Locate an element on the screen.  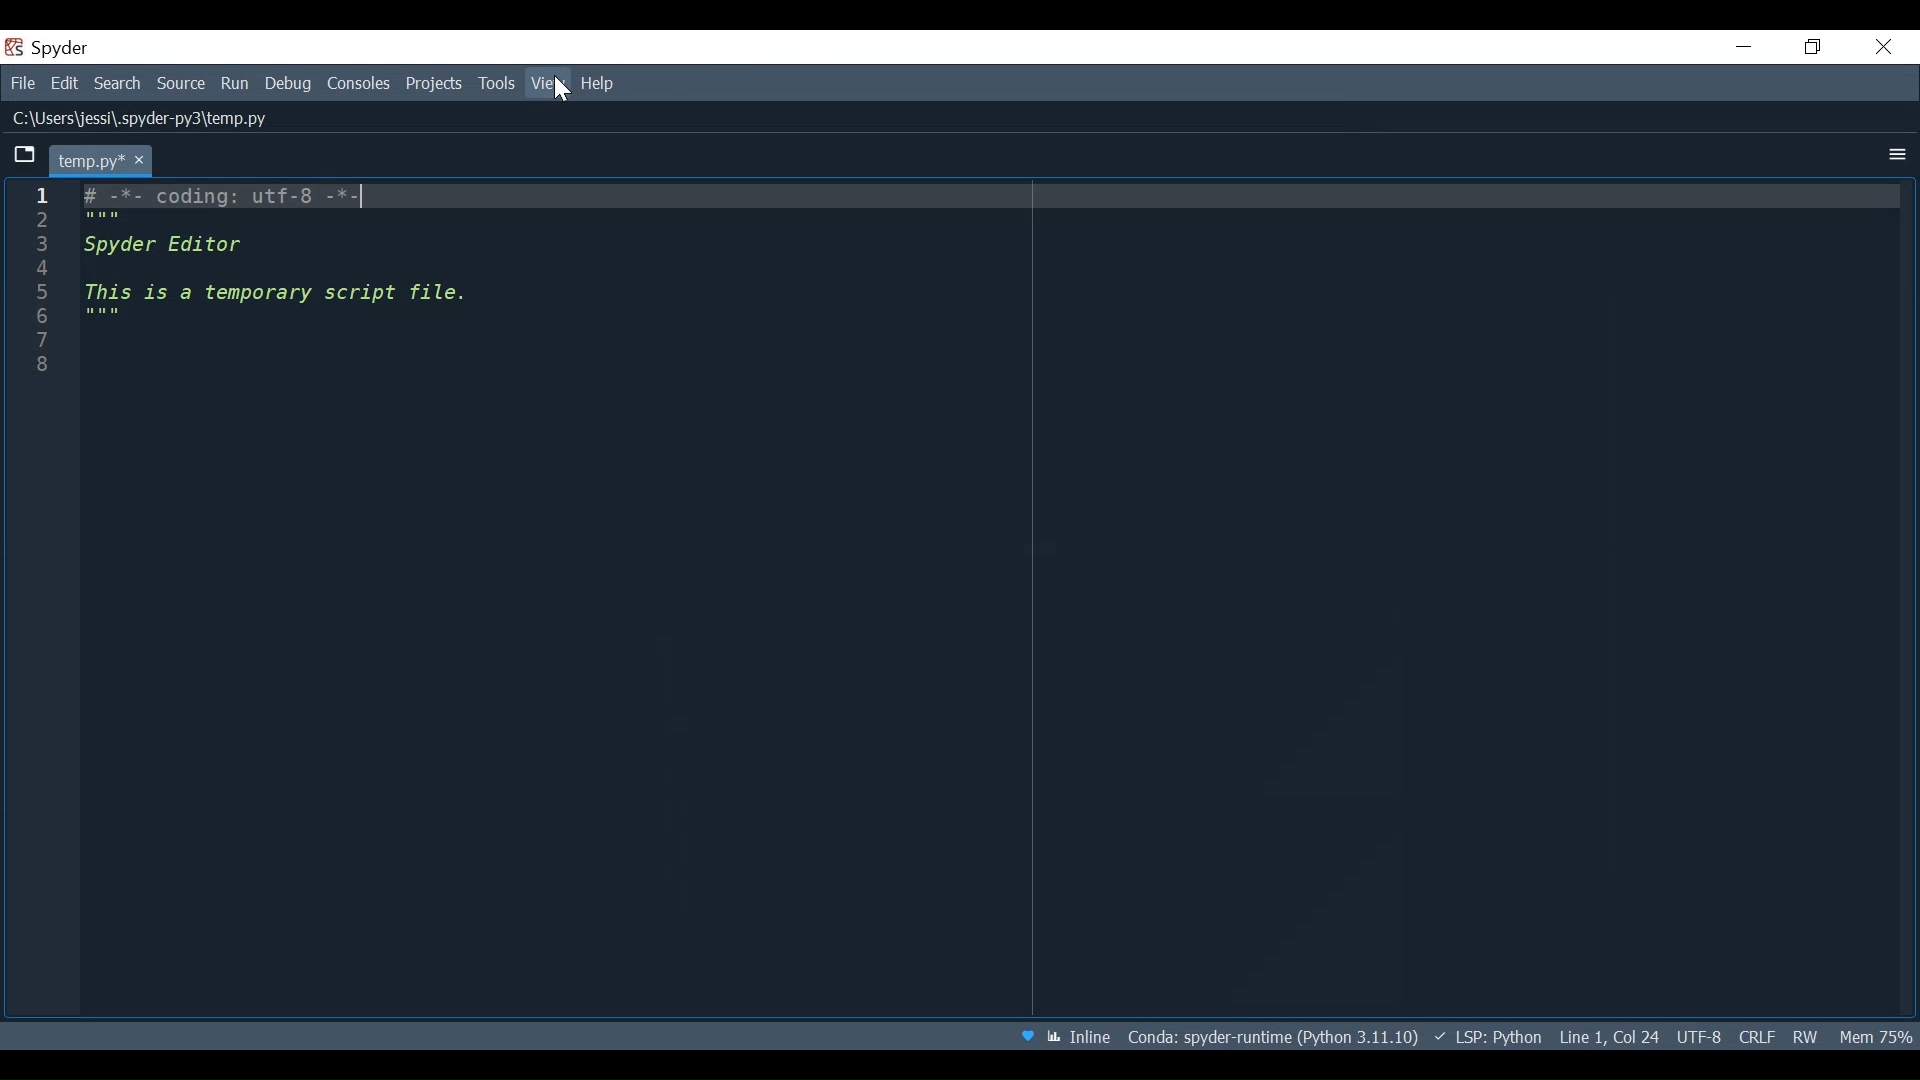
Memory Usage is located at coordinates (1879, 1037).